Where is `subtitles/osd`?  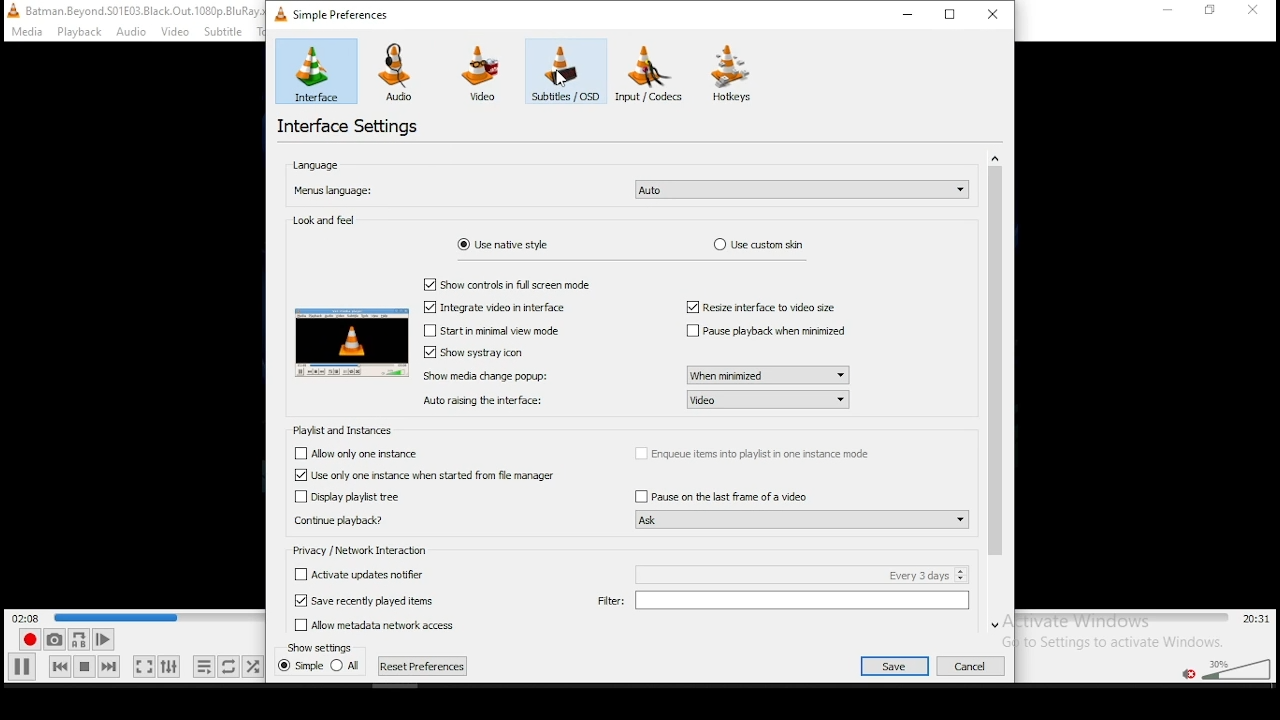 subtitles/osd is located at coordinates (564, 73).